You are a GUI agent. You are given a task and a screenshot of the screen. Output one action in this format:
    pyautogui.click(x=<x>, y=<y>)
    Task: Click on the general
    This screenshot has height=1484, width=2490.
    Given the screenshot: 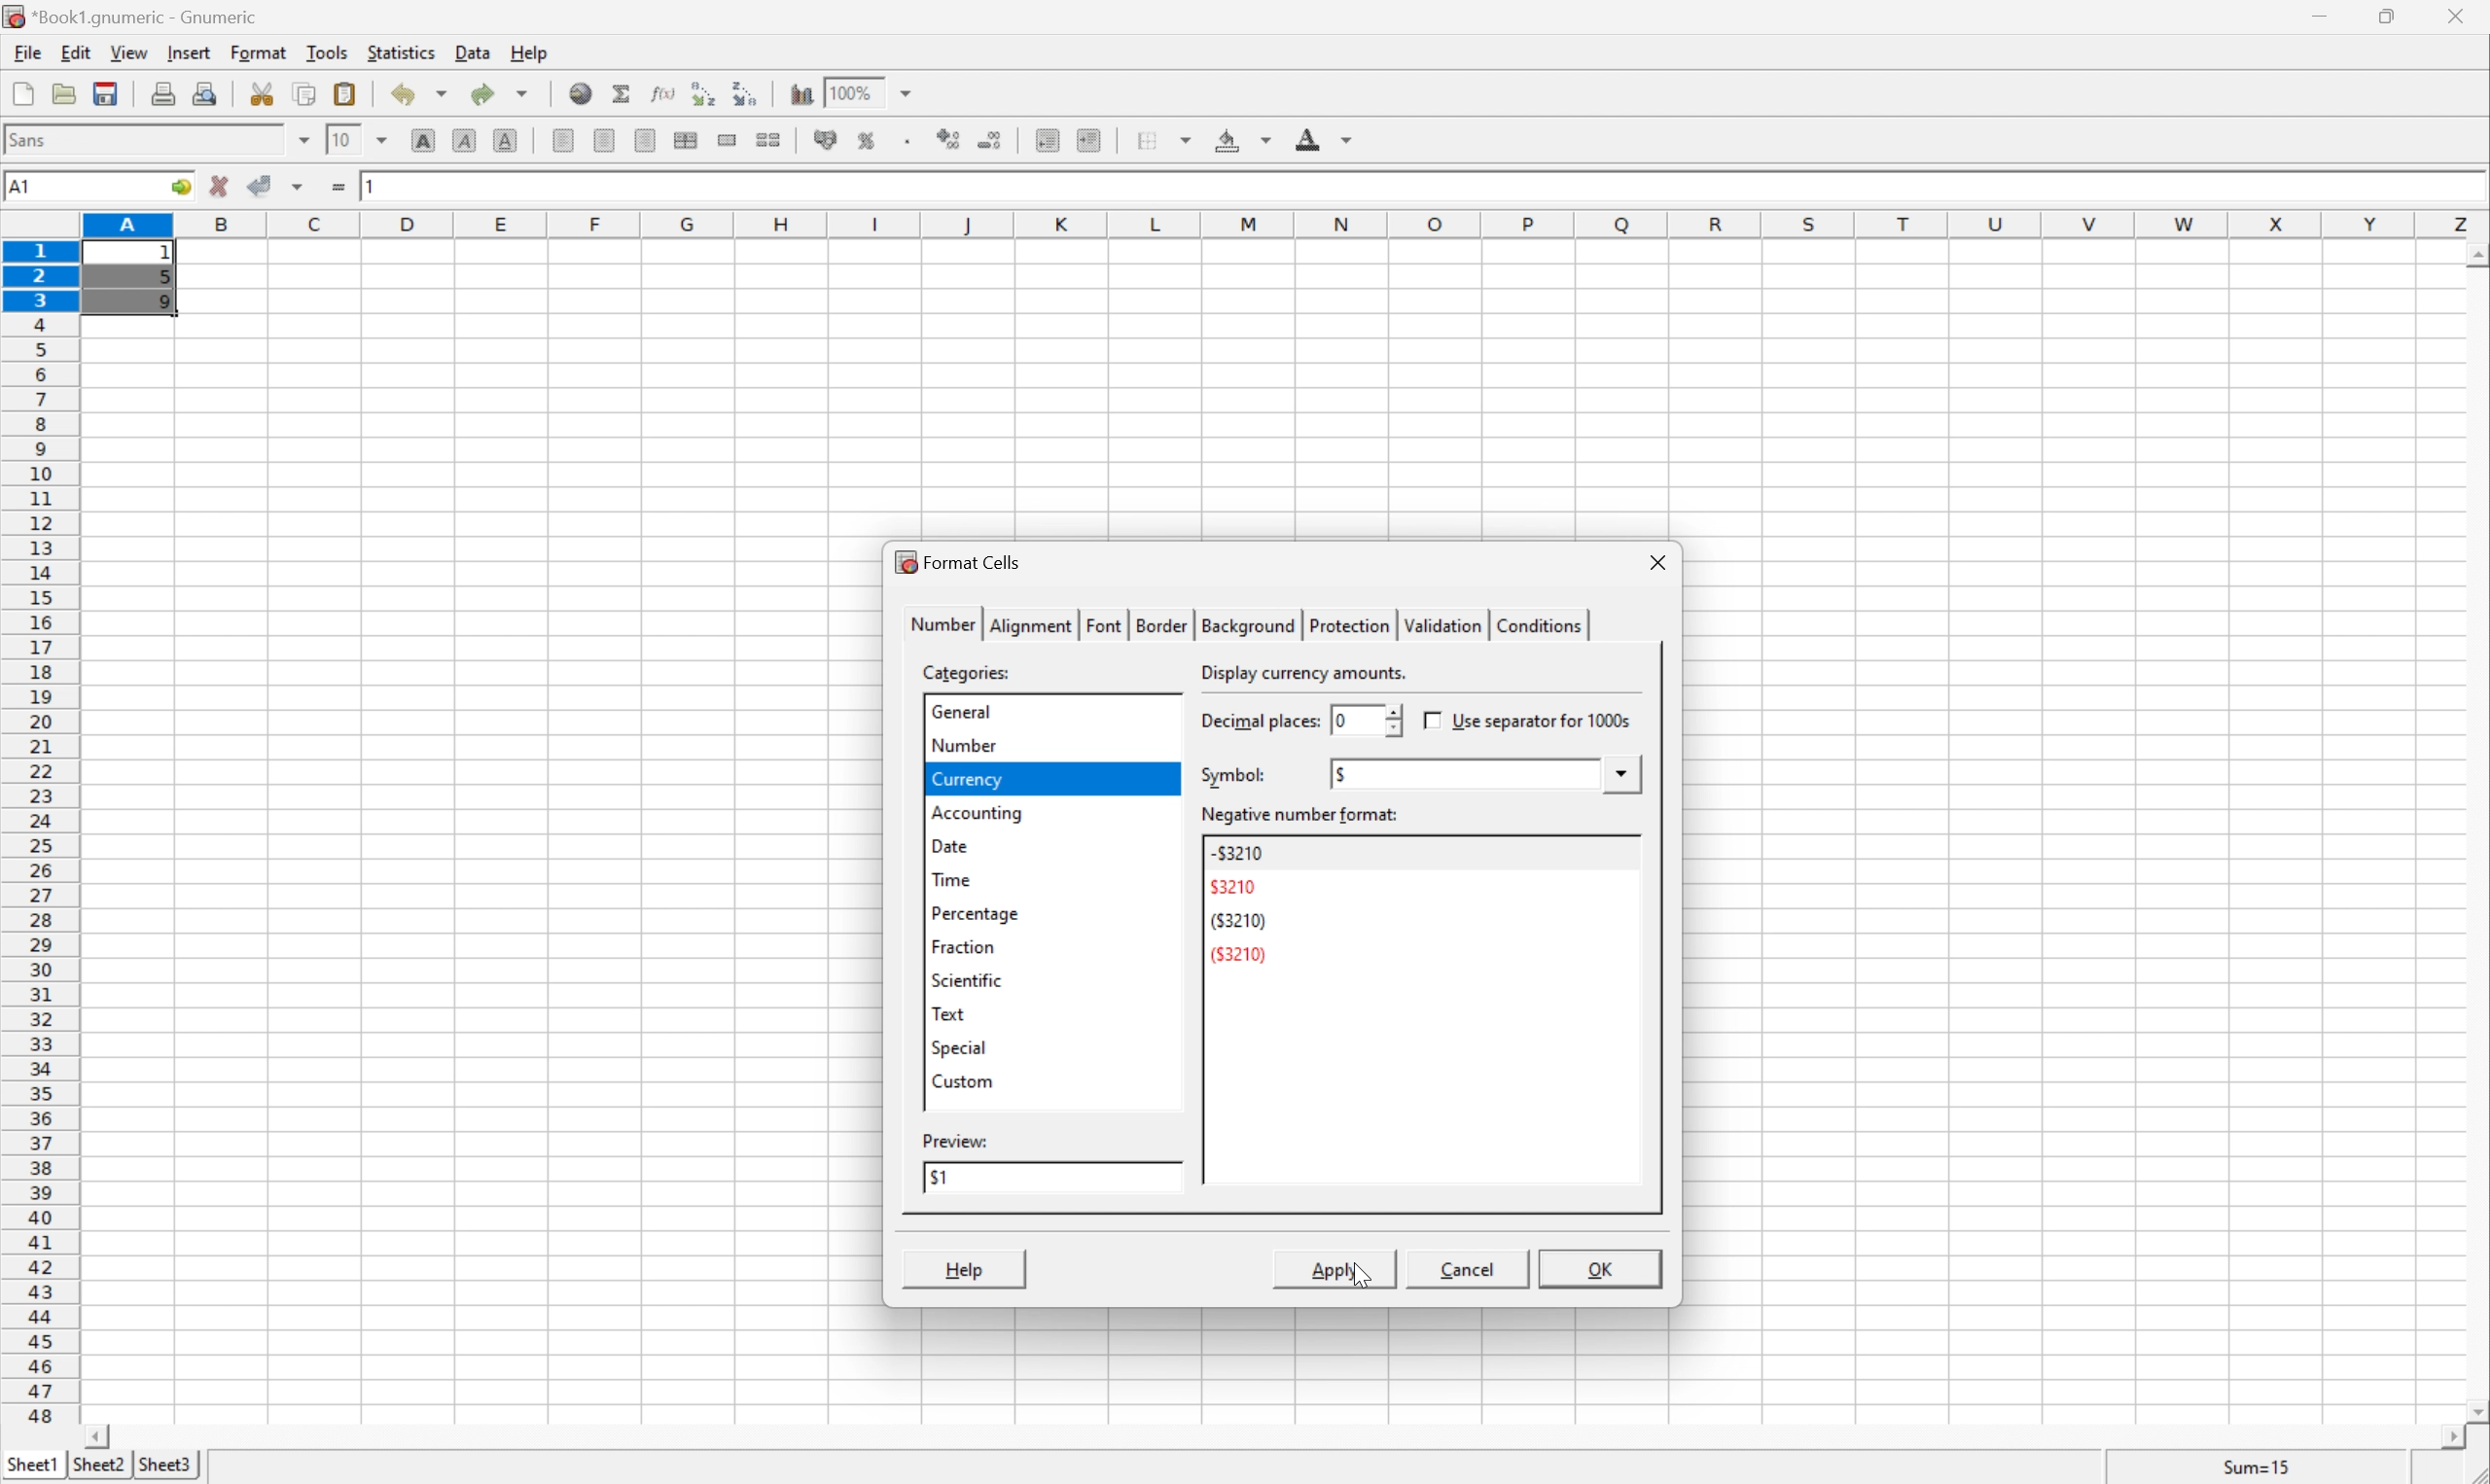 What is the action you would take?
    pyautogui.click(x=962, y=709)
    